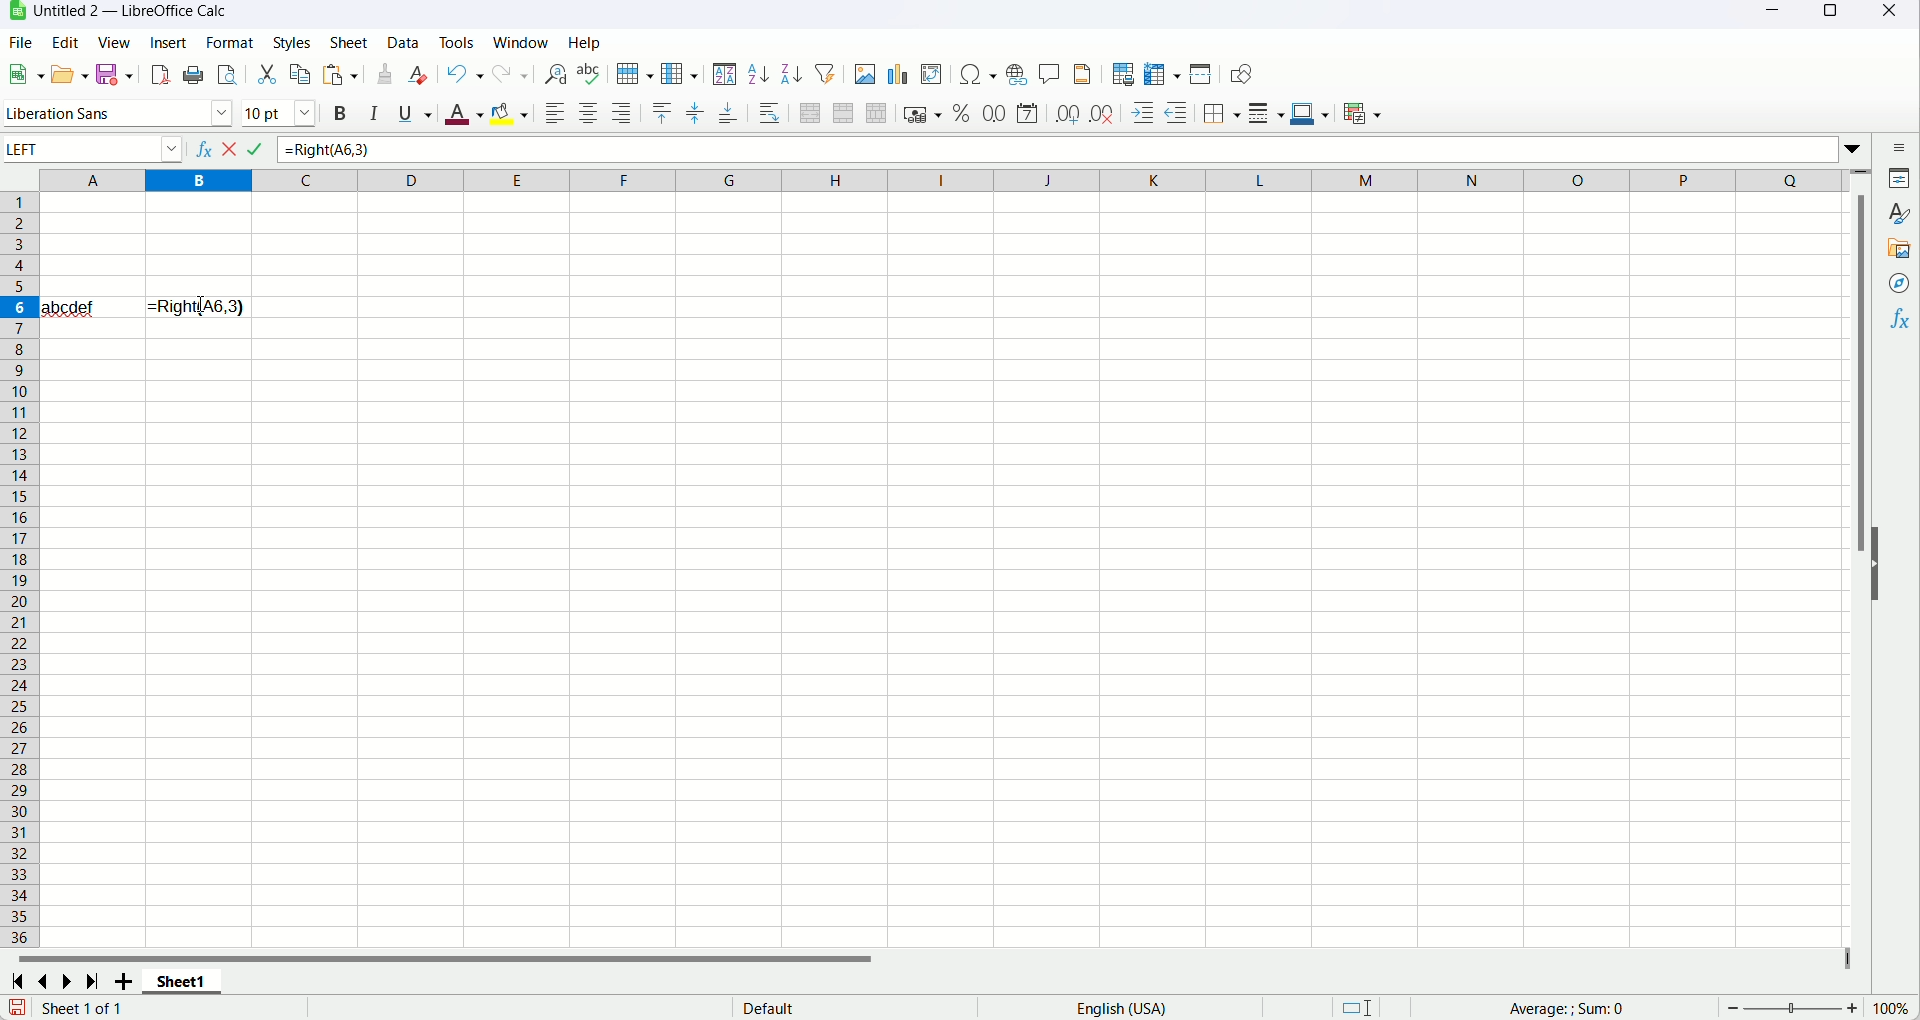 The width and height of the screenshot is (1920, 1020). Describe the element at coordinates (92, 149) in the screenshot. I see `LEFT` at that location.